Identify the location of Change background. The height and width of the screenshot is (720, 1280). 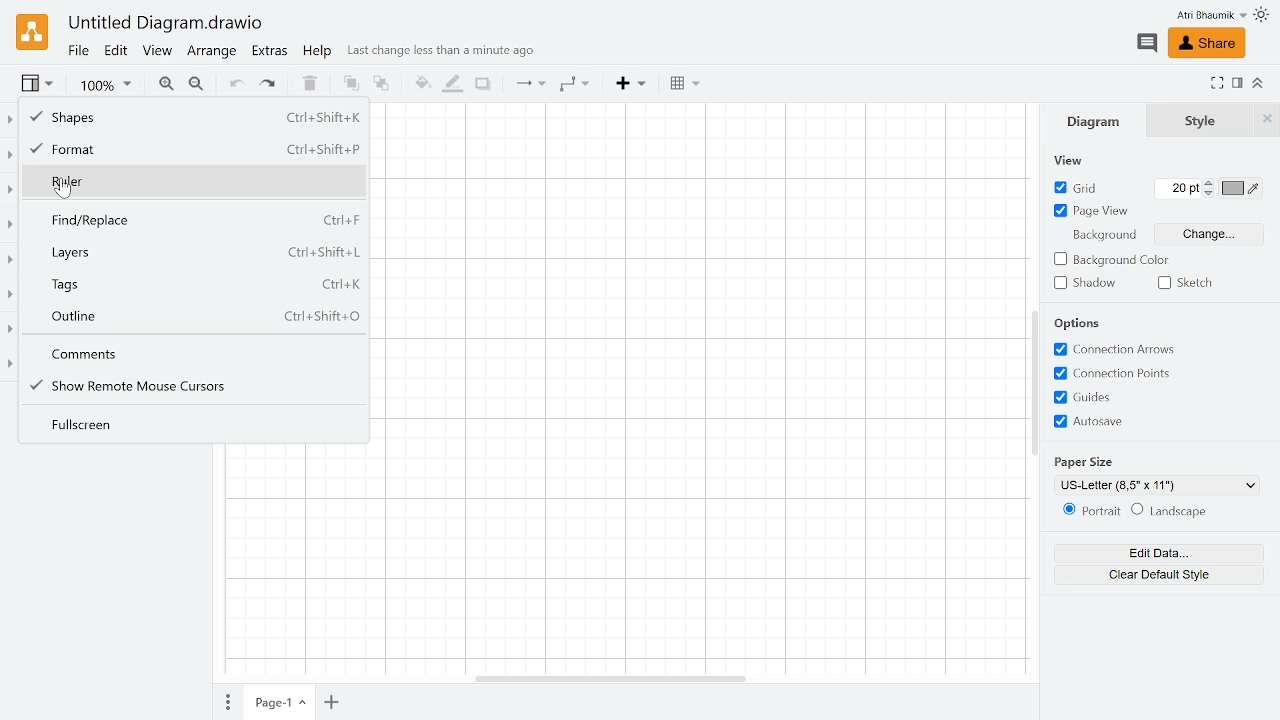
(1214, 233).